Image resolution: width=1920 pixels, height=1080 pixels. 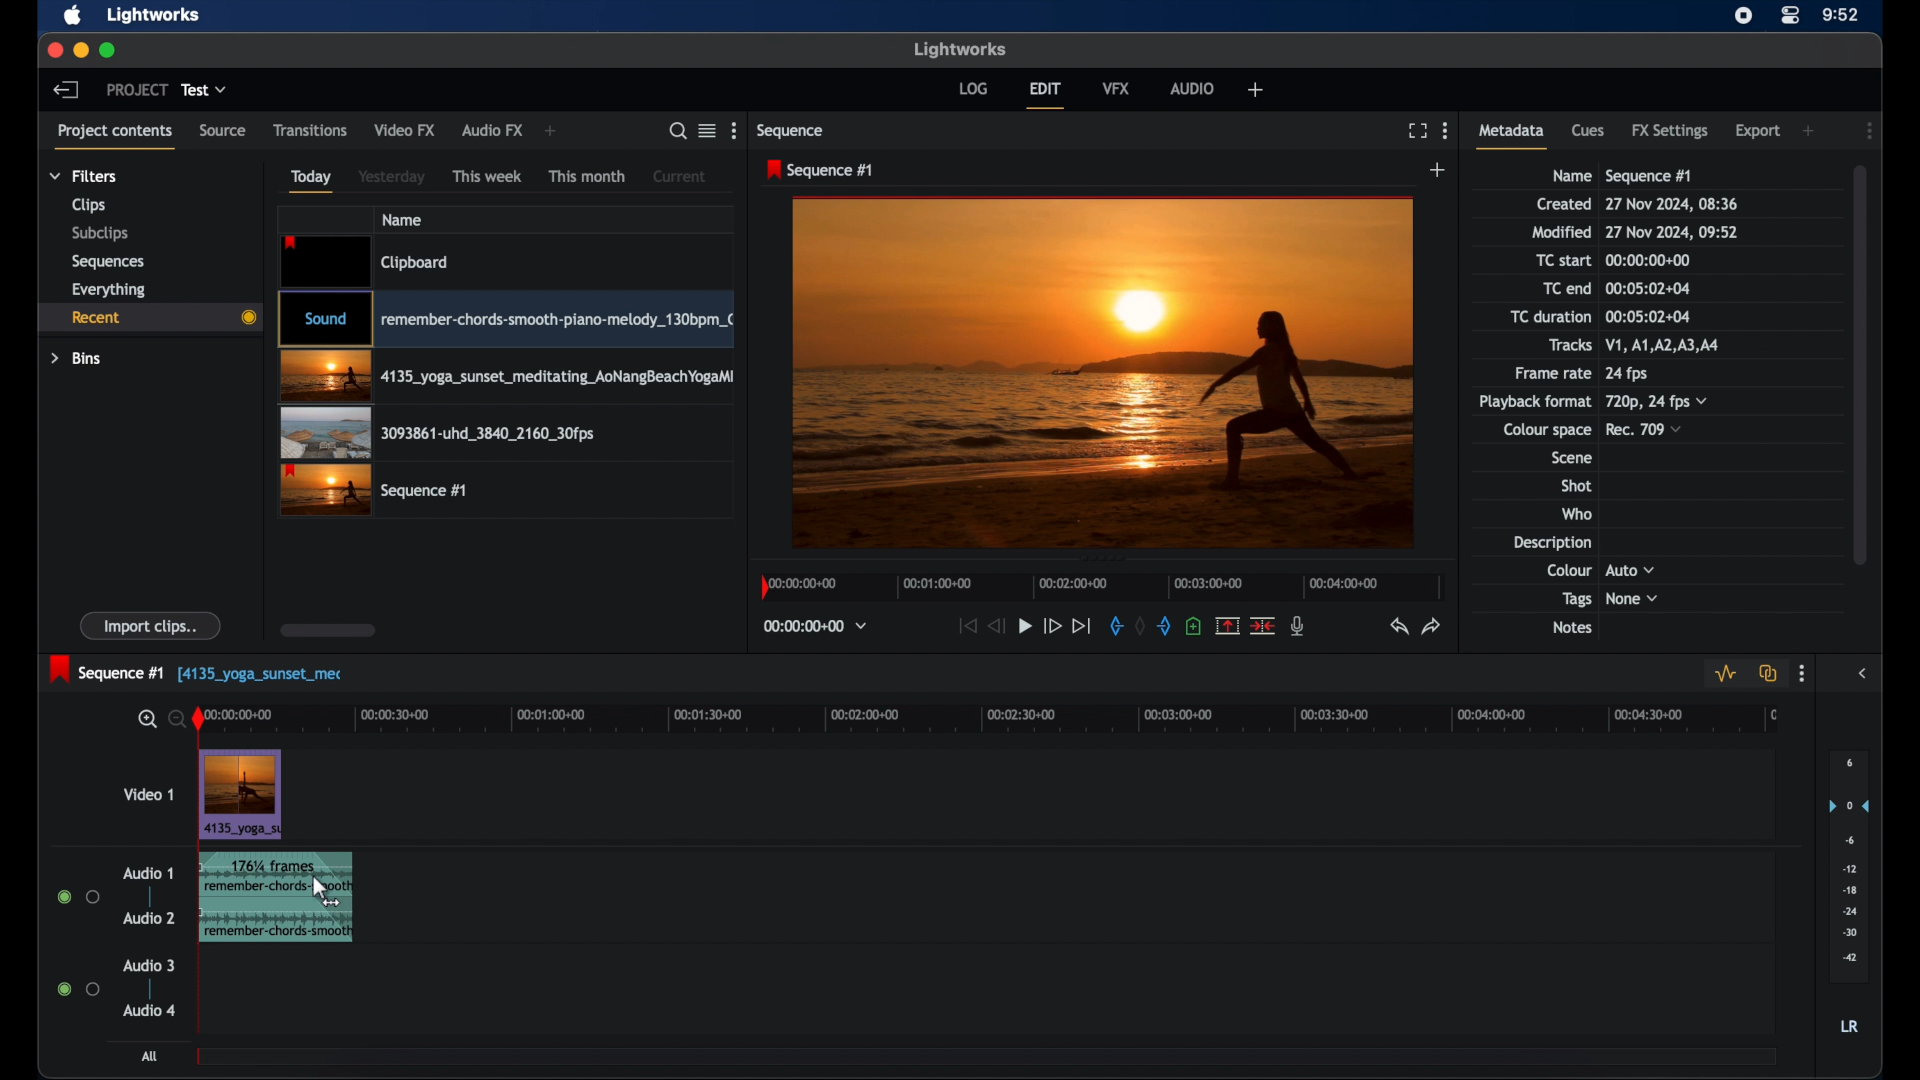 I want to click on tags, so click(x=1576, y=600).